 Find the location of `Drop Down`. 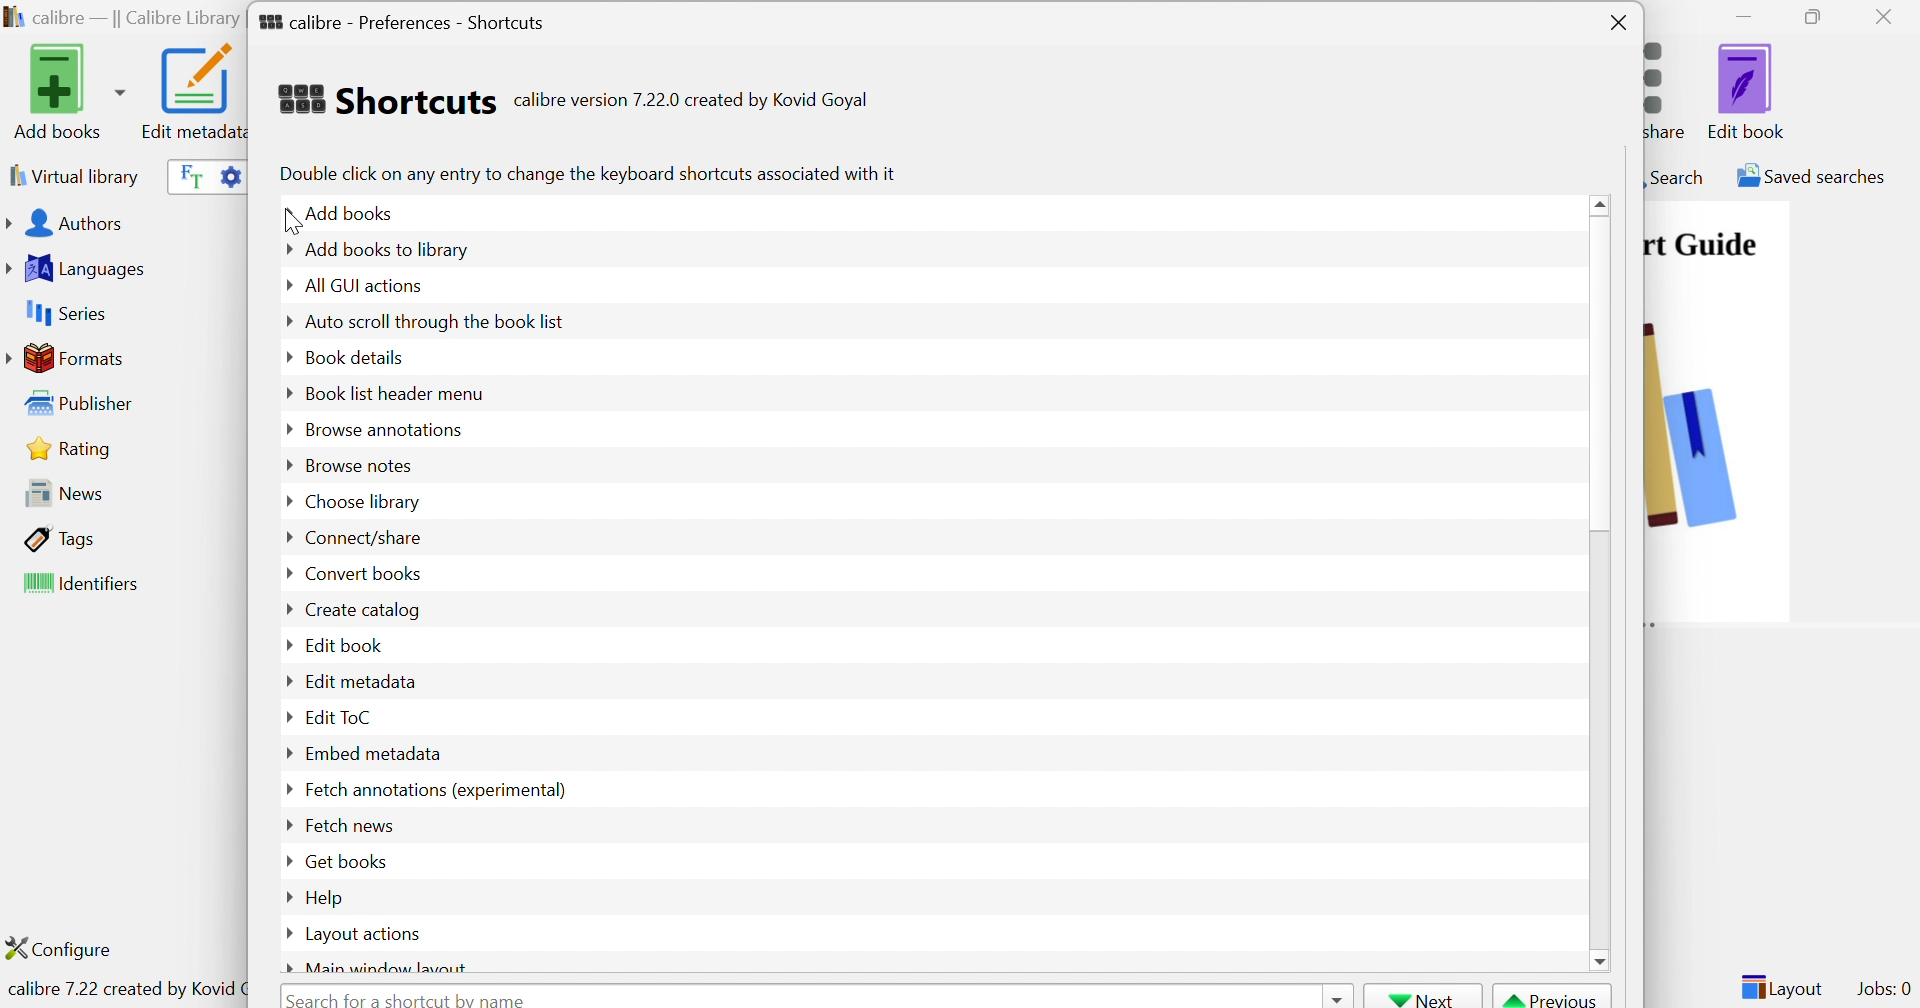

Drop Down is located at coordinates (286, 609).